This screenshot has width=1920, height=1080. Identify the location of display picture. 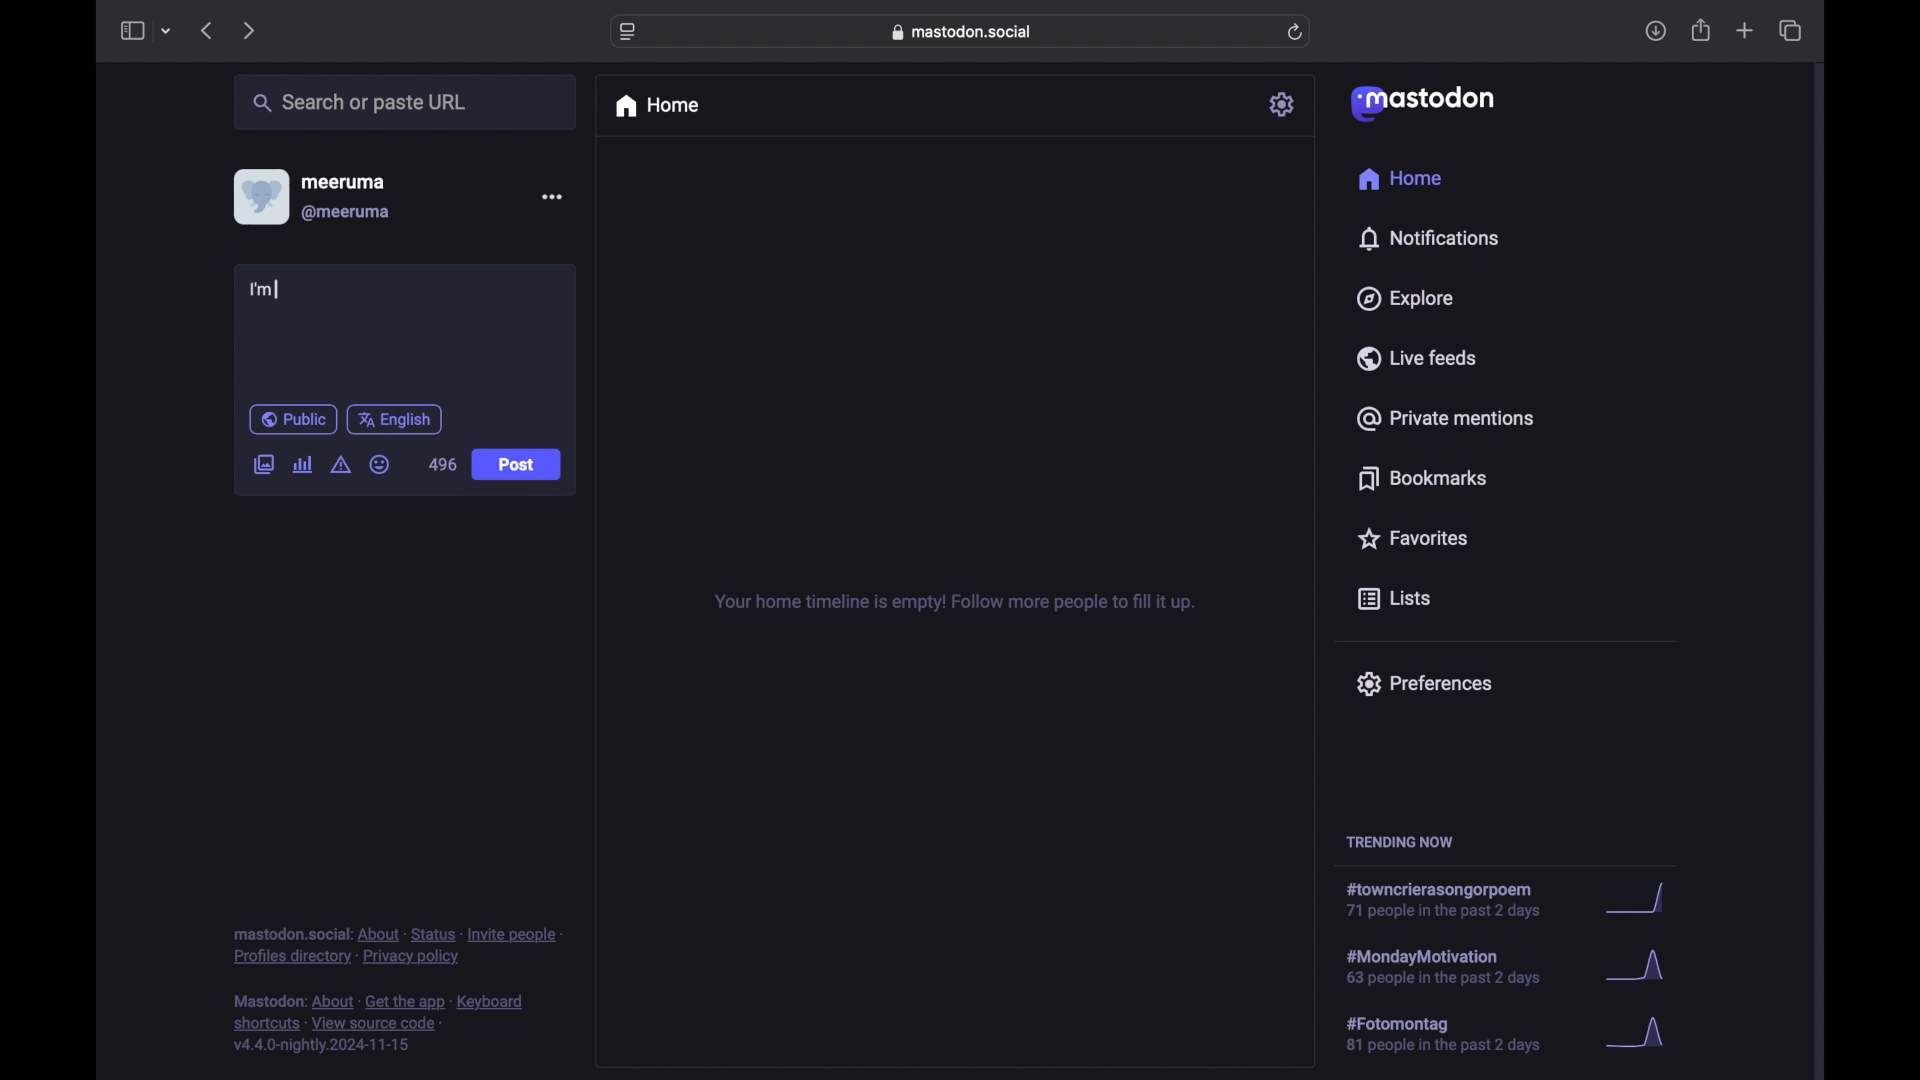
(259, 197).